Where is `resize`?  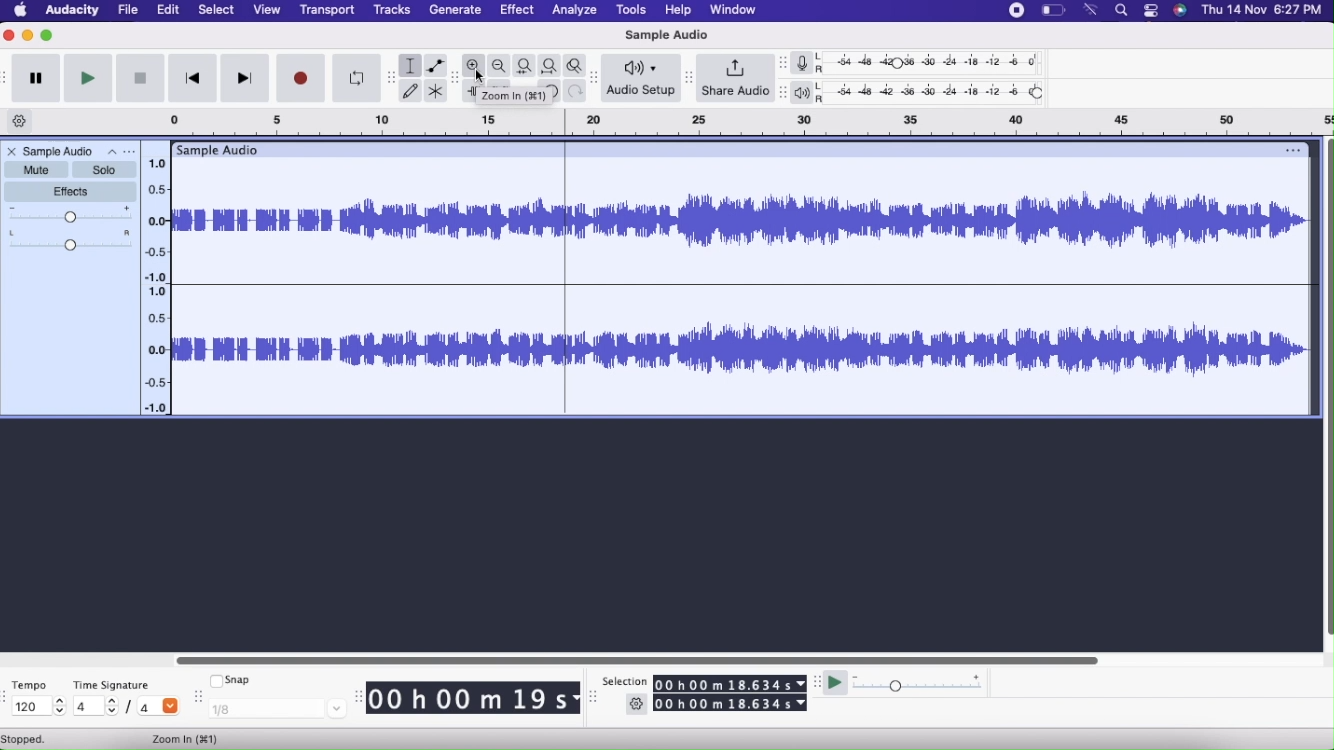 resize is located at coordinates (359, 696).